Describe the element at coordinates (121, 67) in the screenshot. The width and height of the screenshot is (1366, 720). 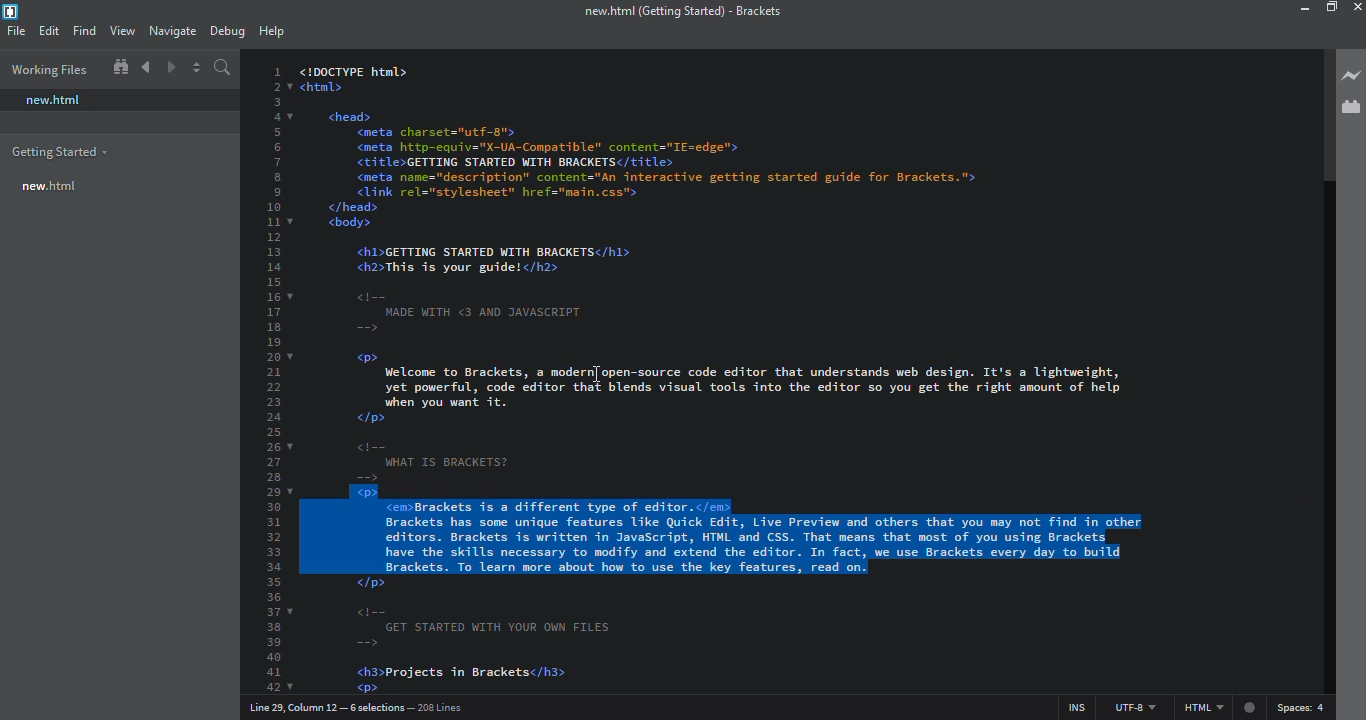
I see `show in file tree` at that location.